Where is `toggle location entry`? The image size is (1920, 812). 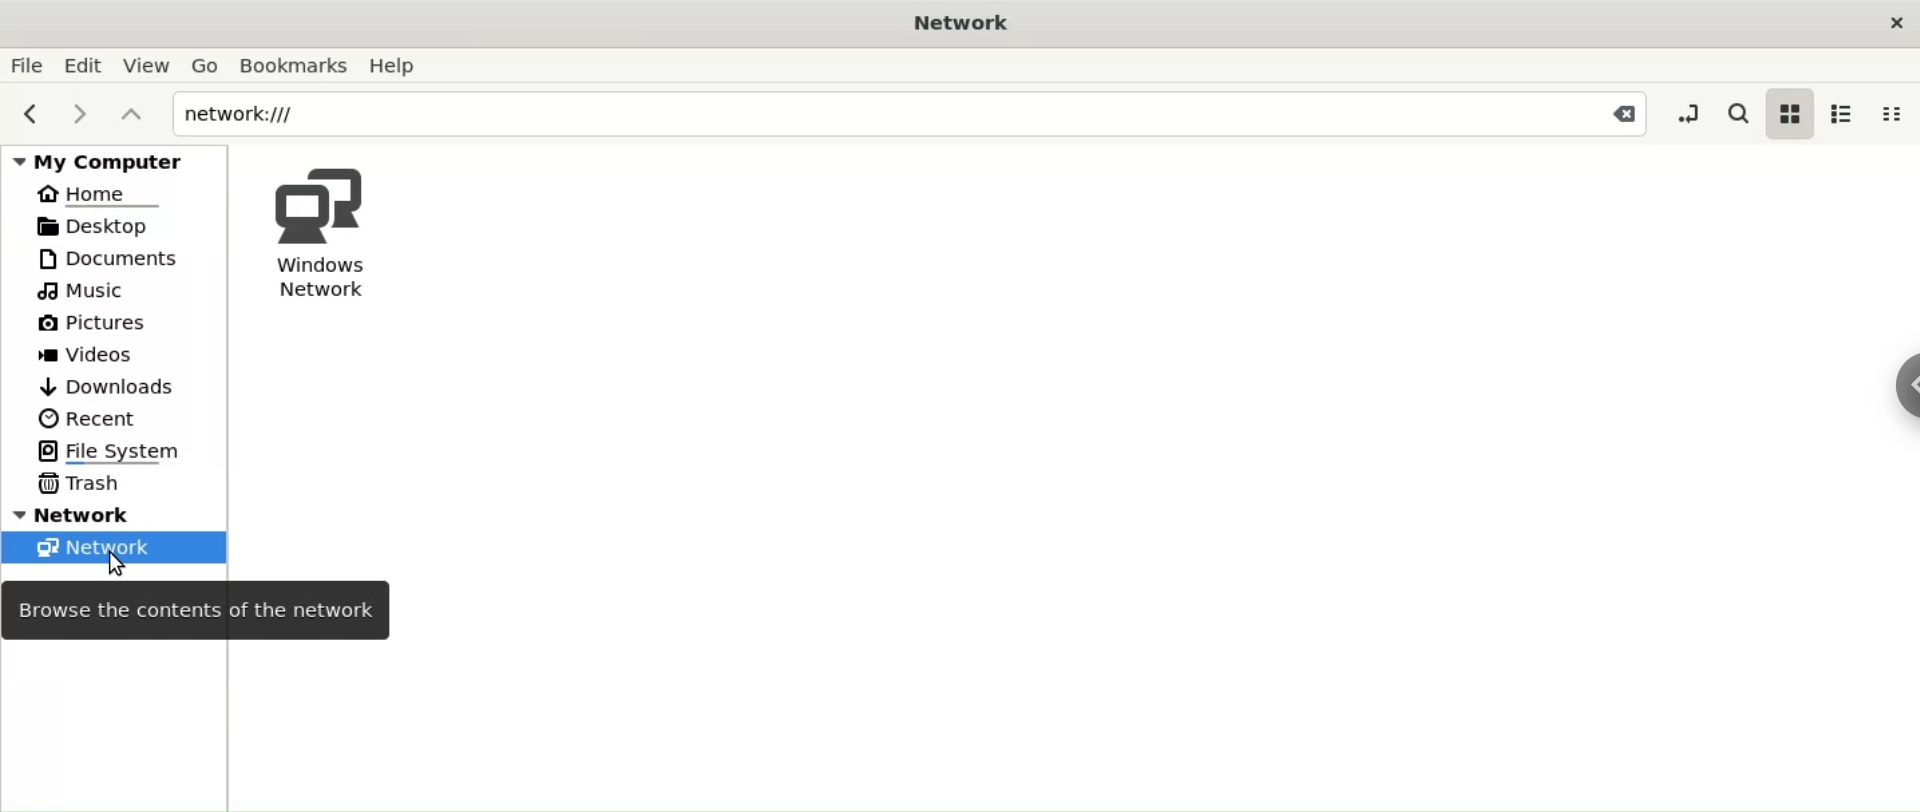 toggle location entry is located at coordinates (1689, 110).